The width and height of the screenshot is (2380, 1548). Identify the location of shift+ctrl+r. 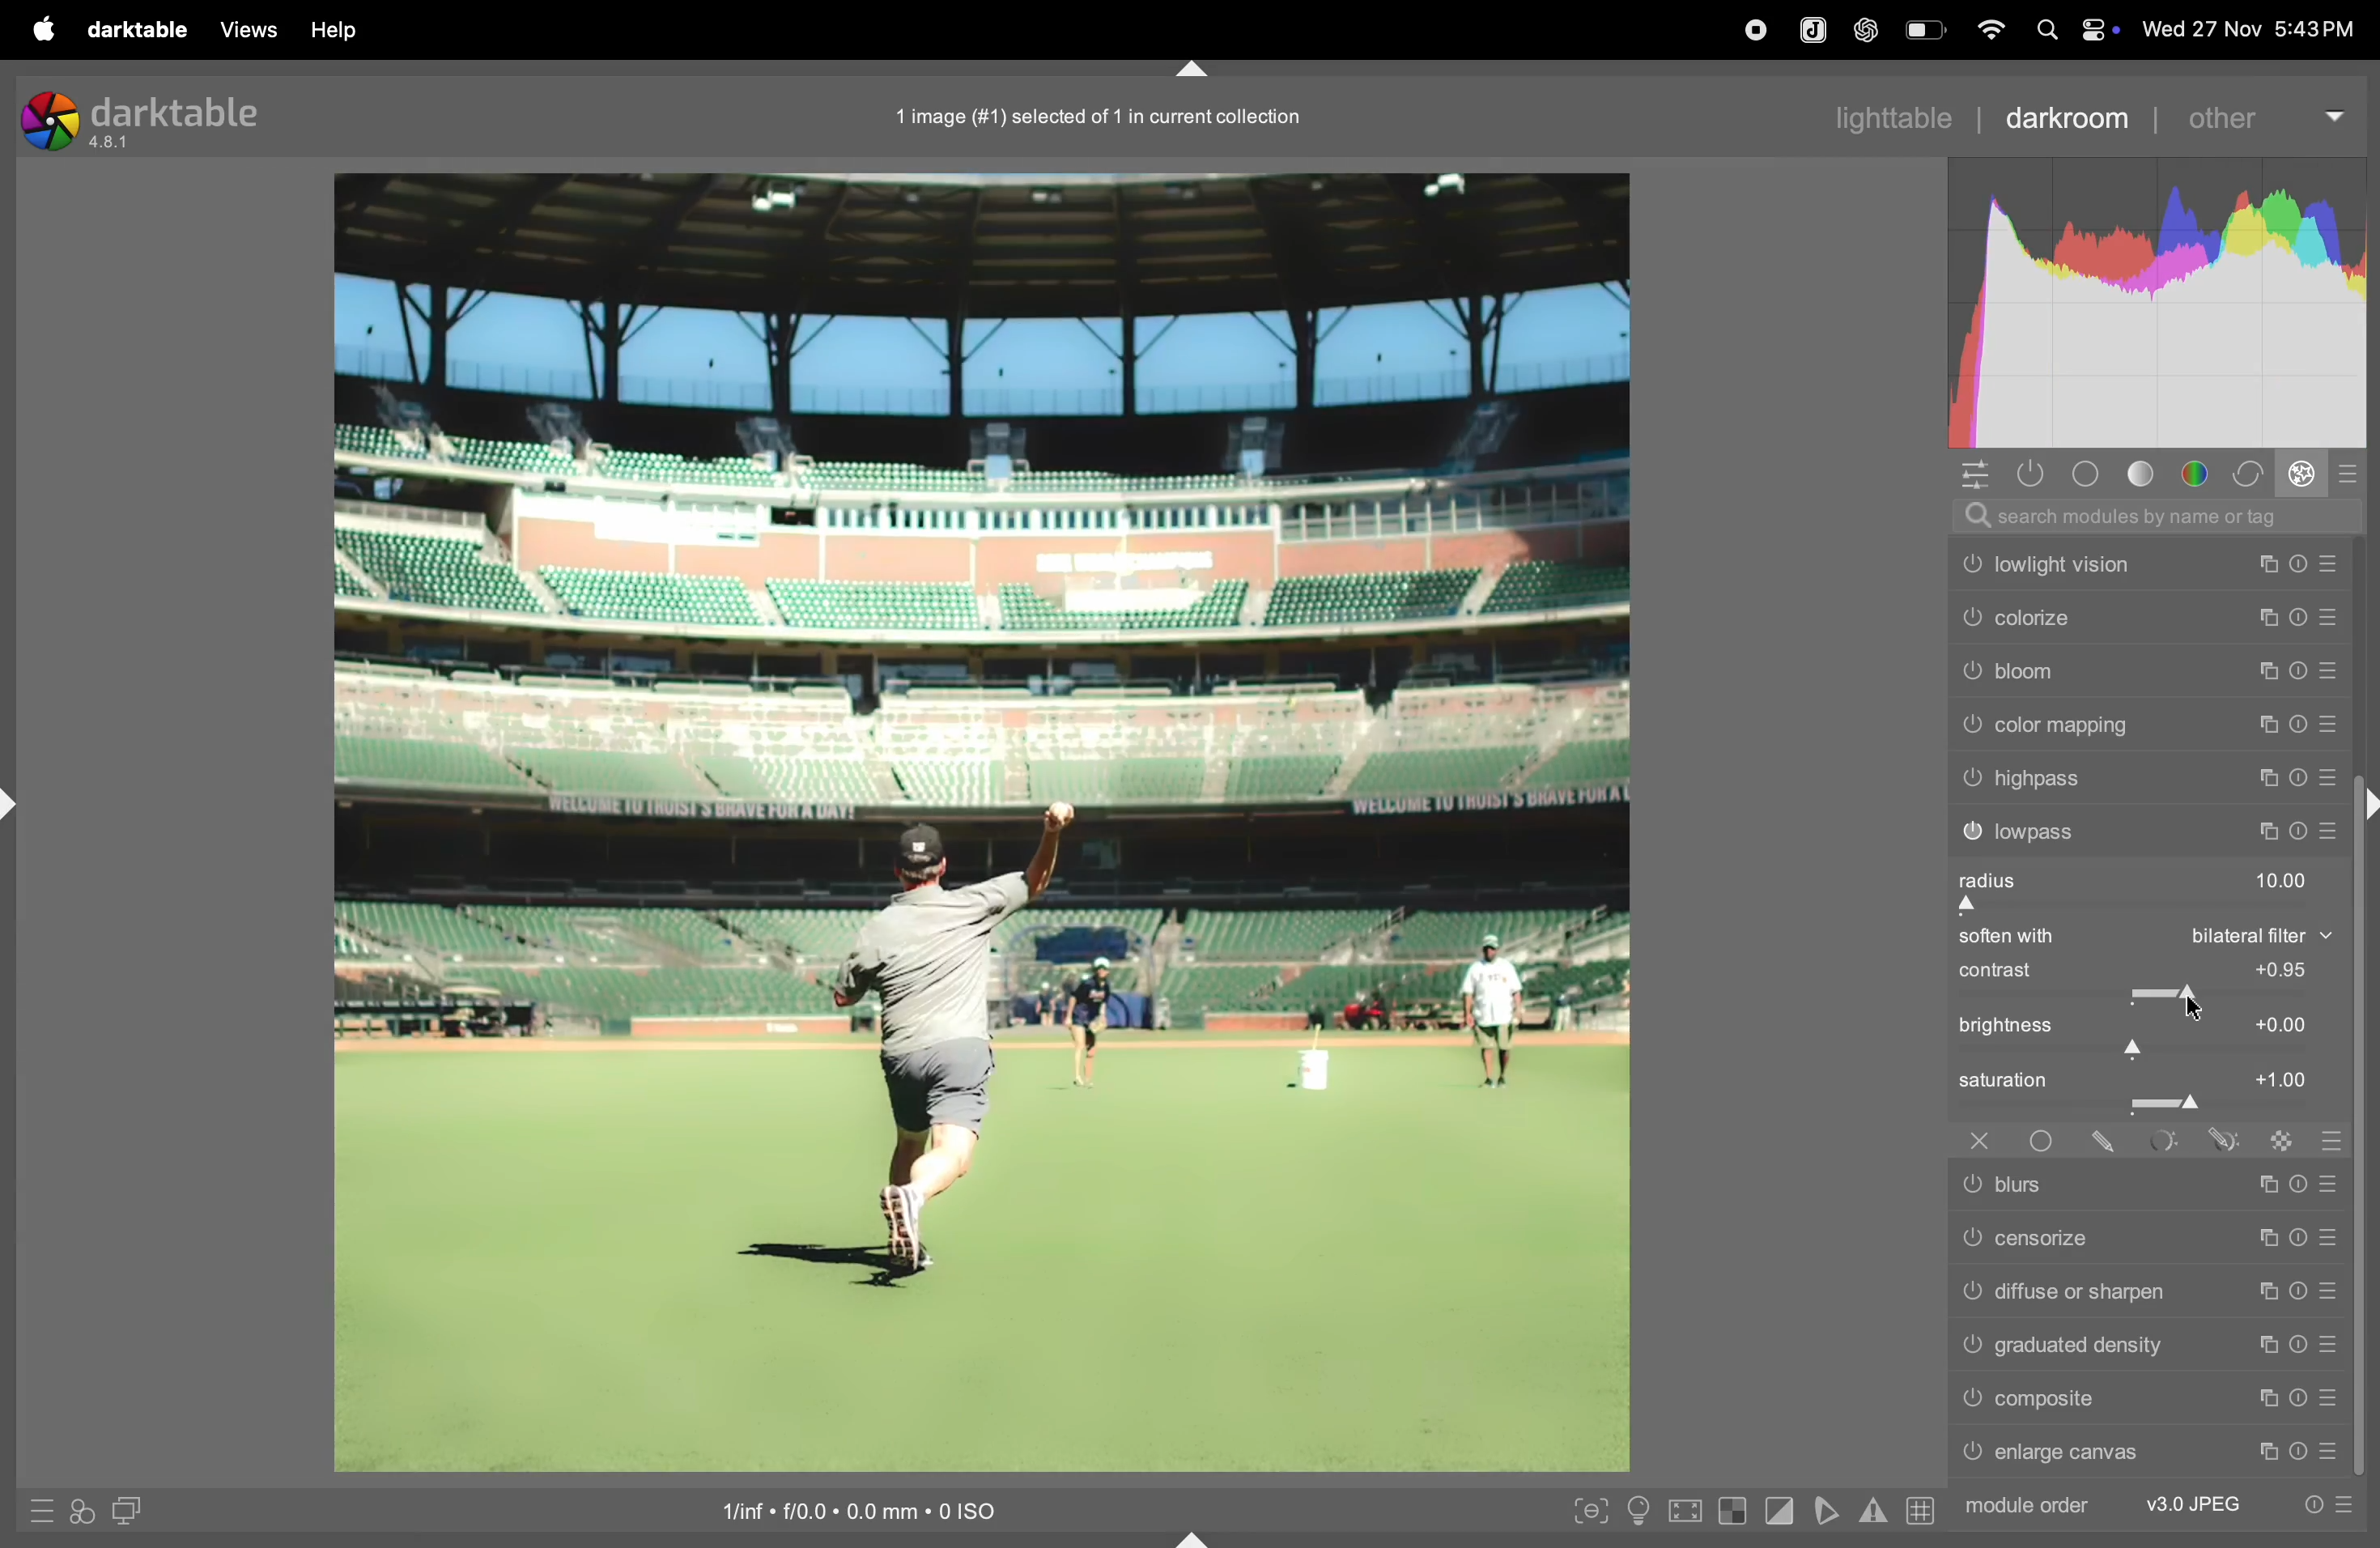
(2365, 809).